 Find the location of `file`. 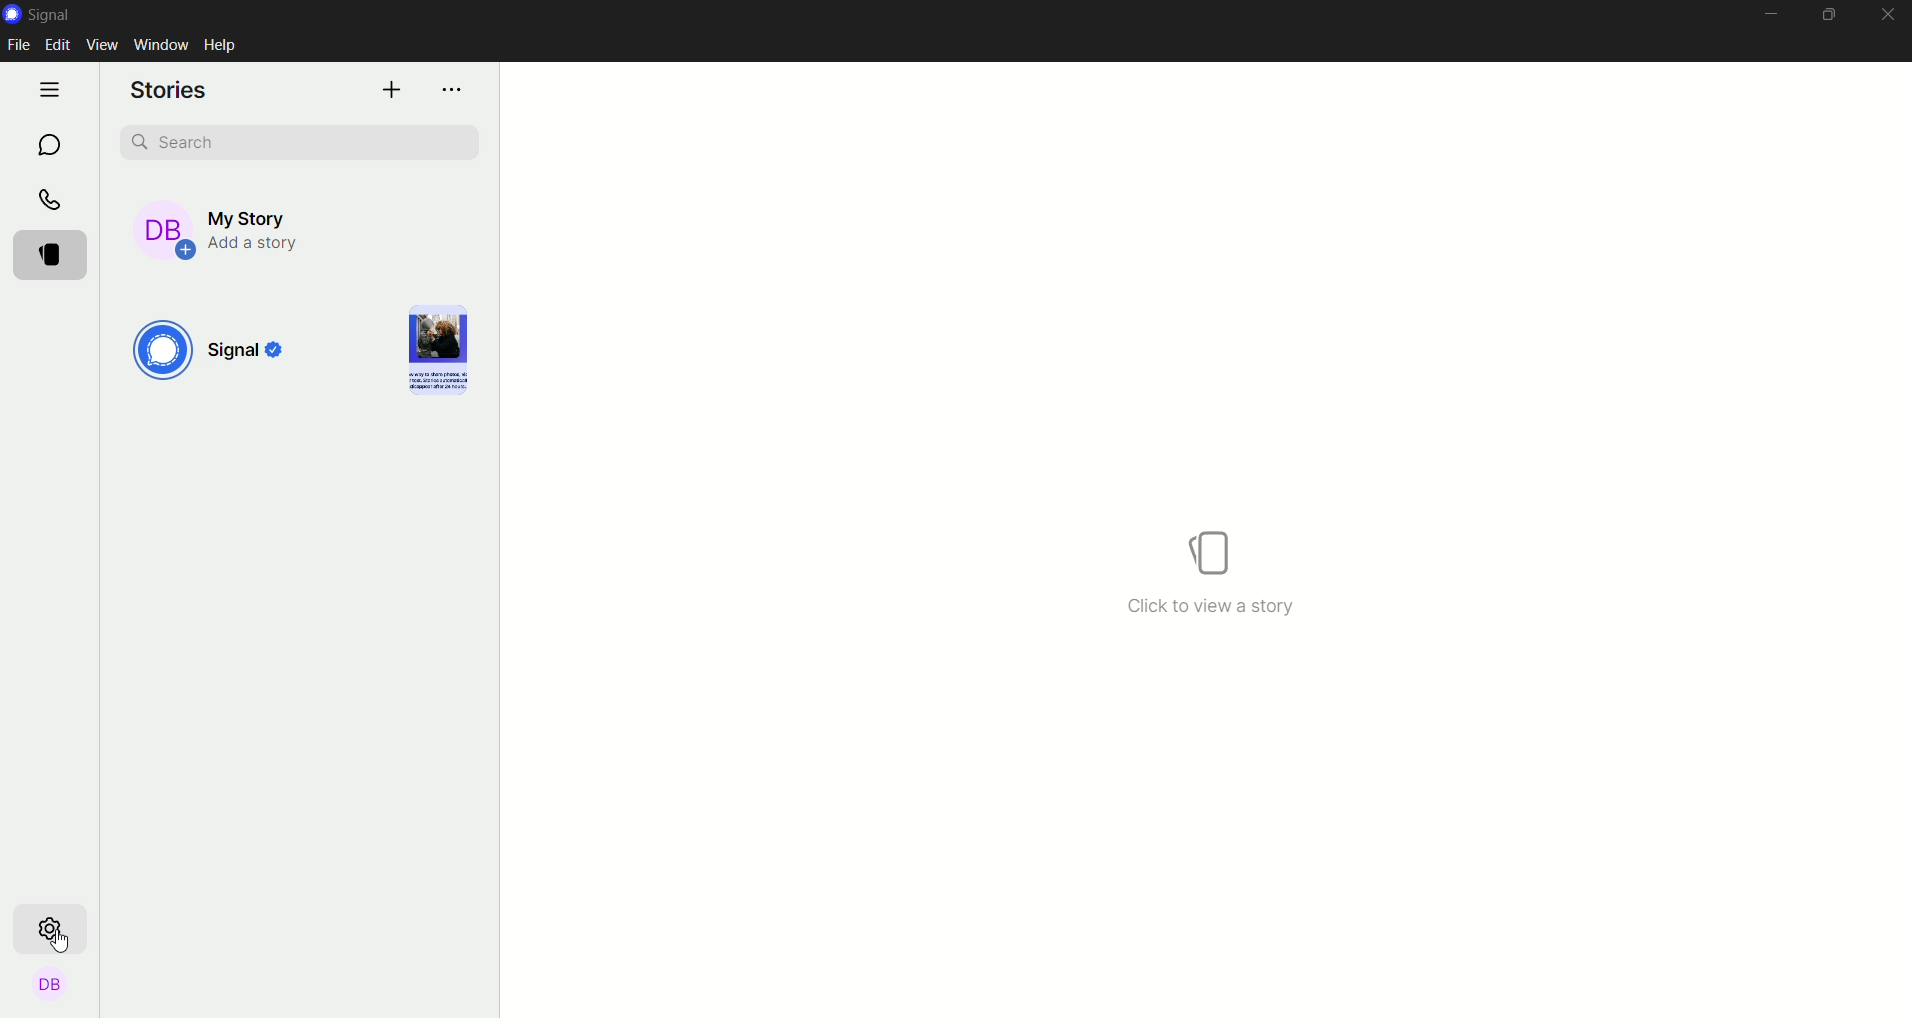

file is located at coordinates (22, 46).